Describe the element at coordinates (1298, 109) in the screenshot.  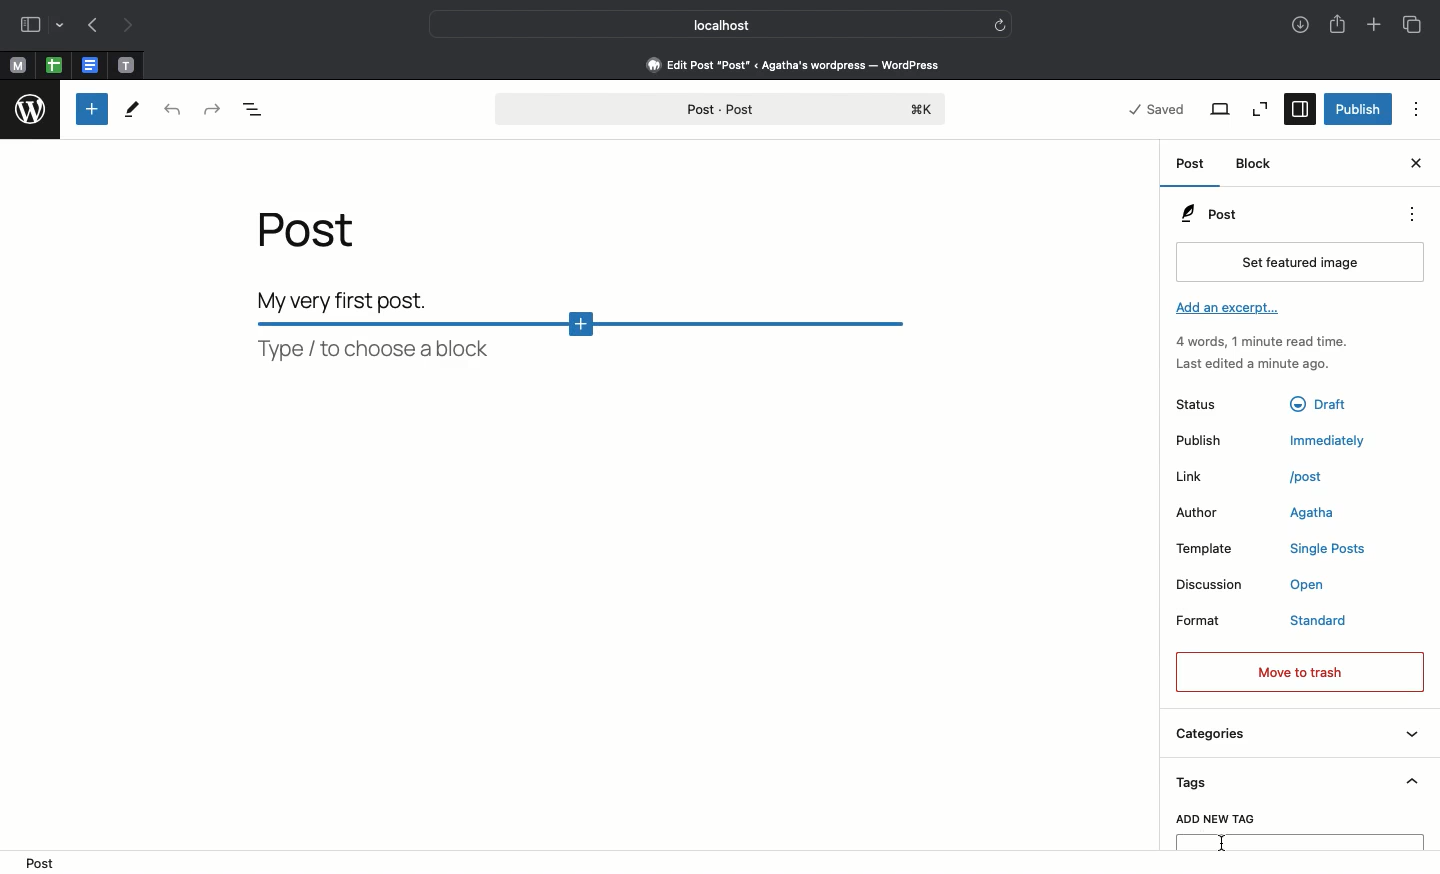
I see `Sidebar` at that location.